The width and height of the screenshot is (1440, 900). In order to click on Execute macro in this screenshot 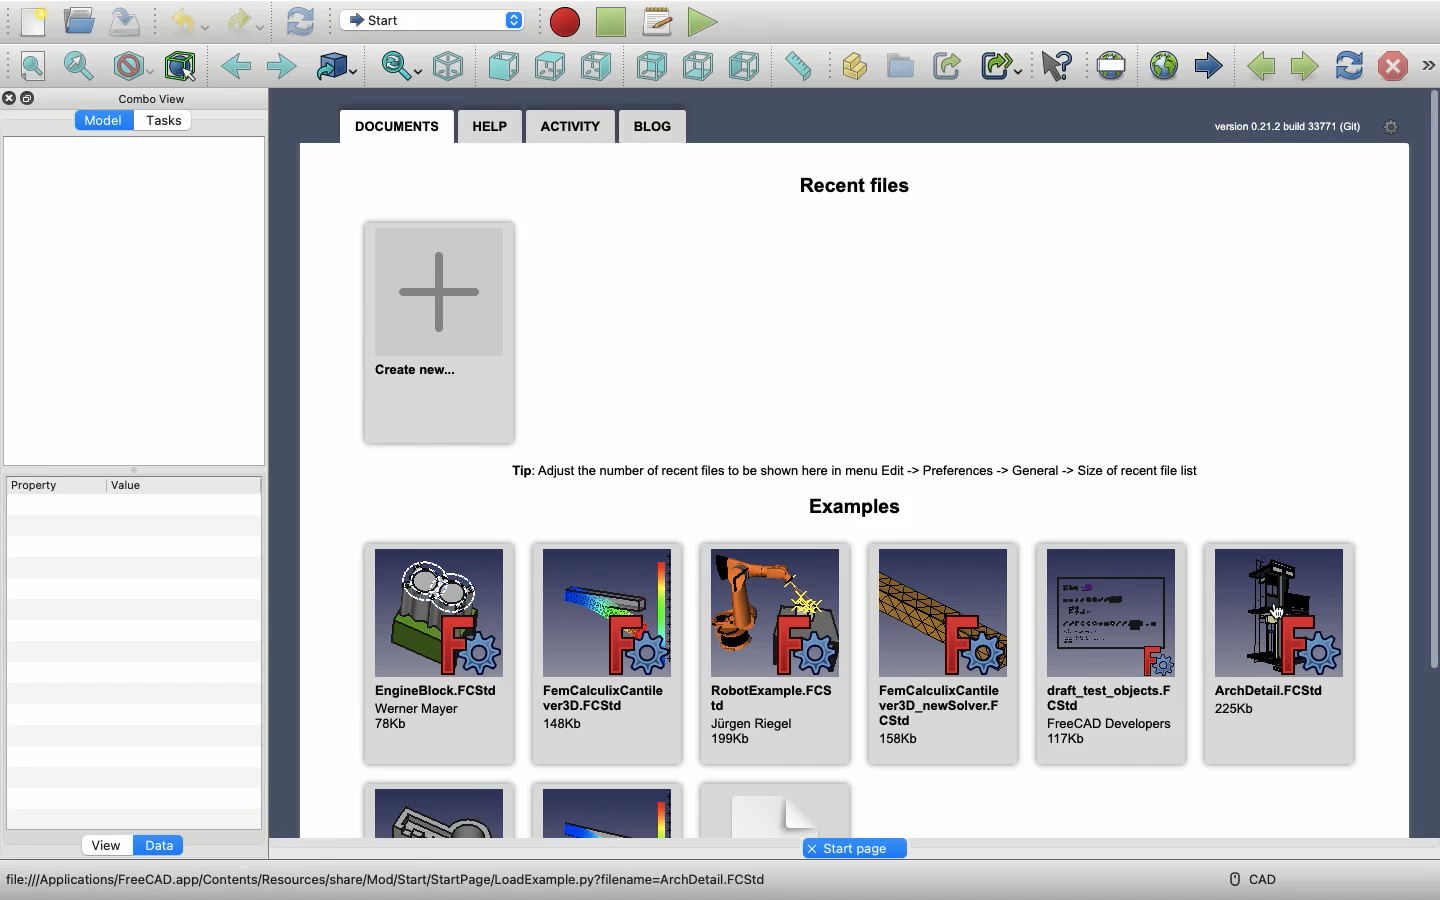, I will do `click(701, 21)`.